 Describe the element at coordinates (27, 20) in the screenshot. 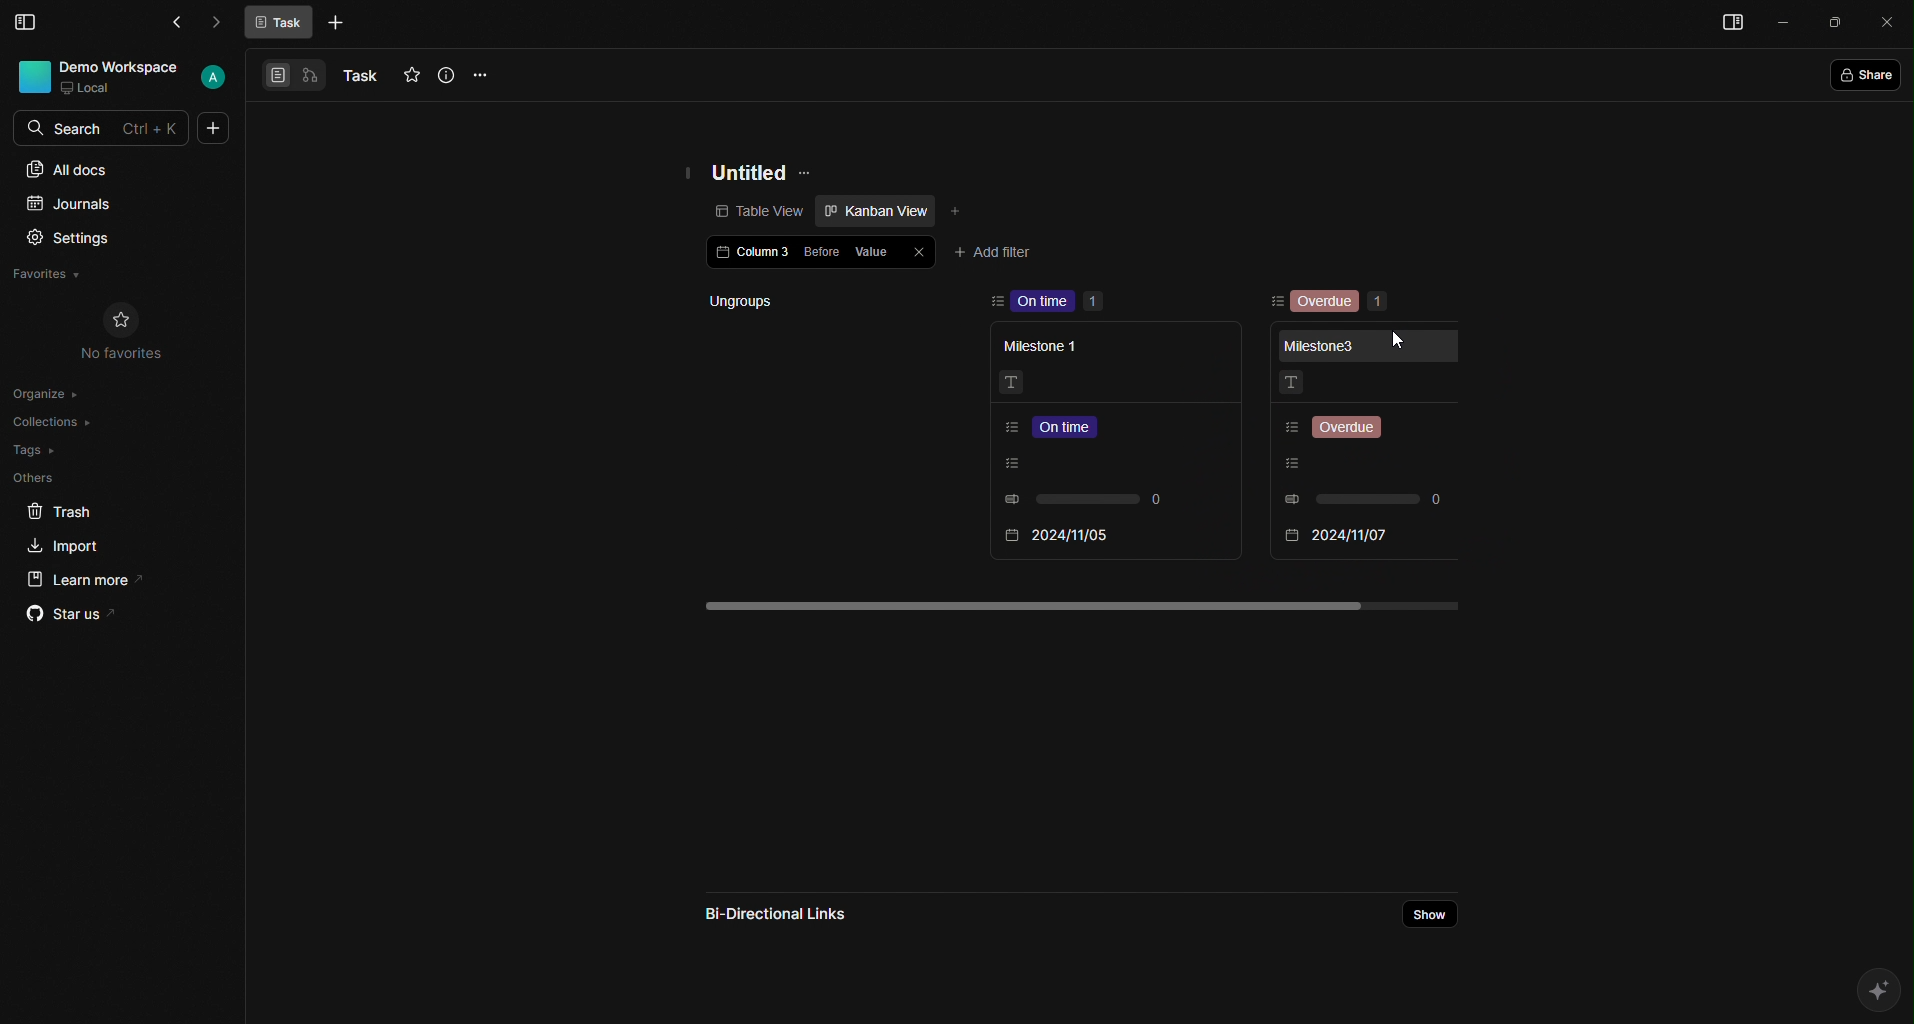

I see `Menu Bar` at that location.